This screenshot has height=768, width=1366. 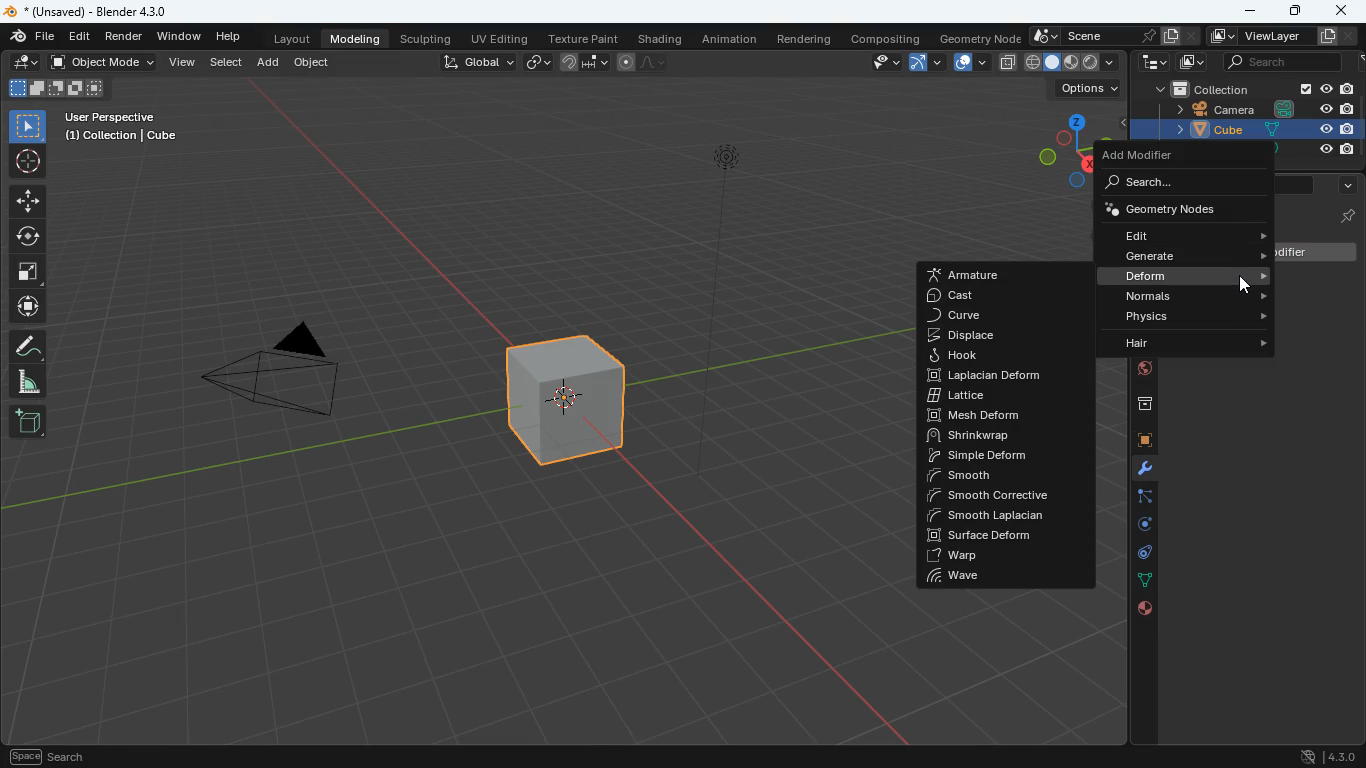 I want to click on sculpting, so click(x=425, y=37).